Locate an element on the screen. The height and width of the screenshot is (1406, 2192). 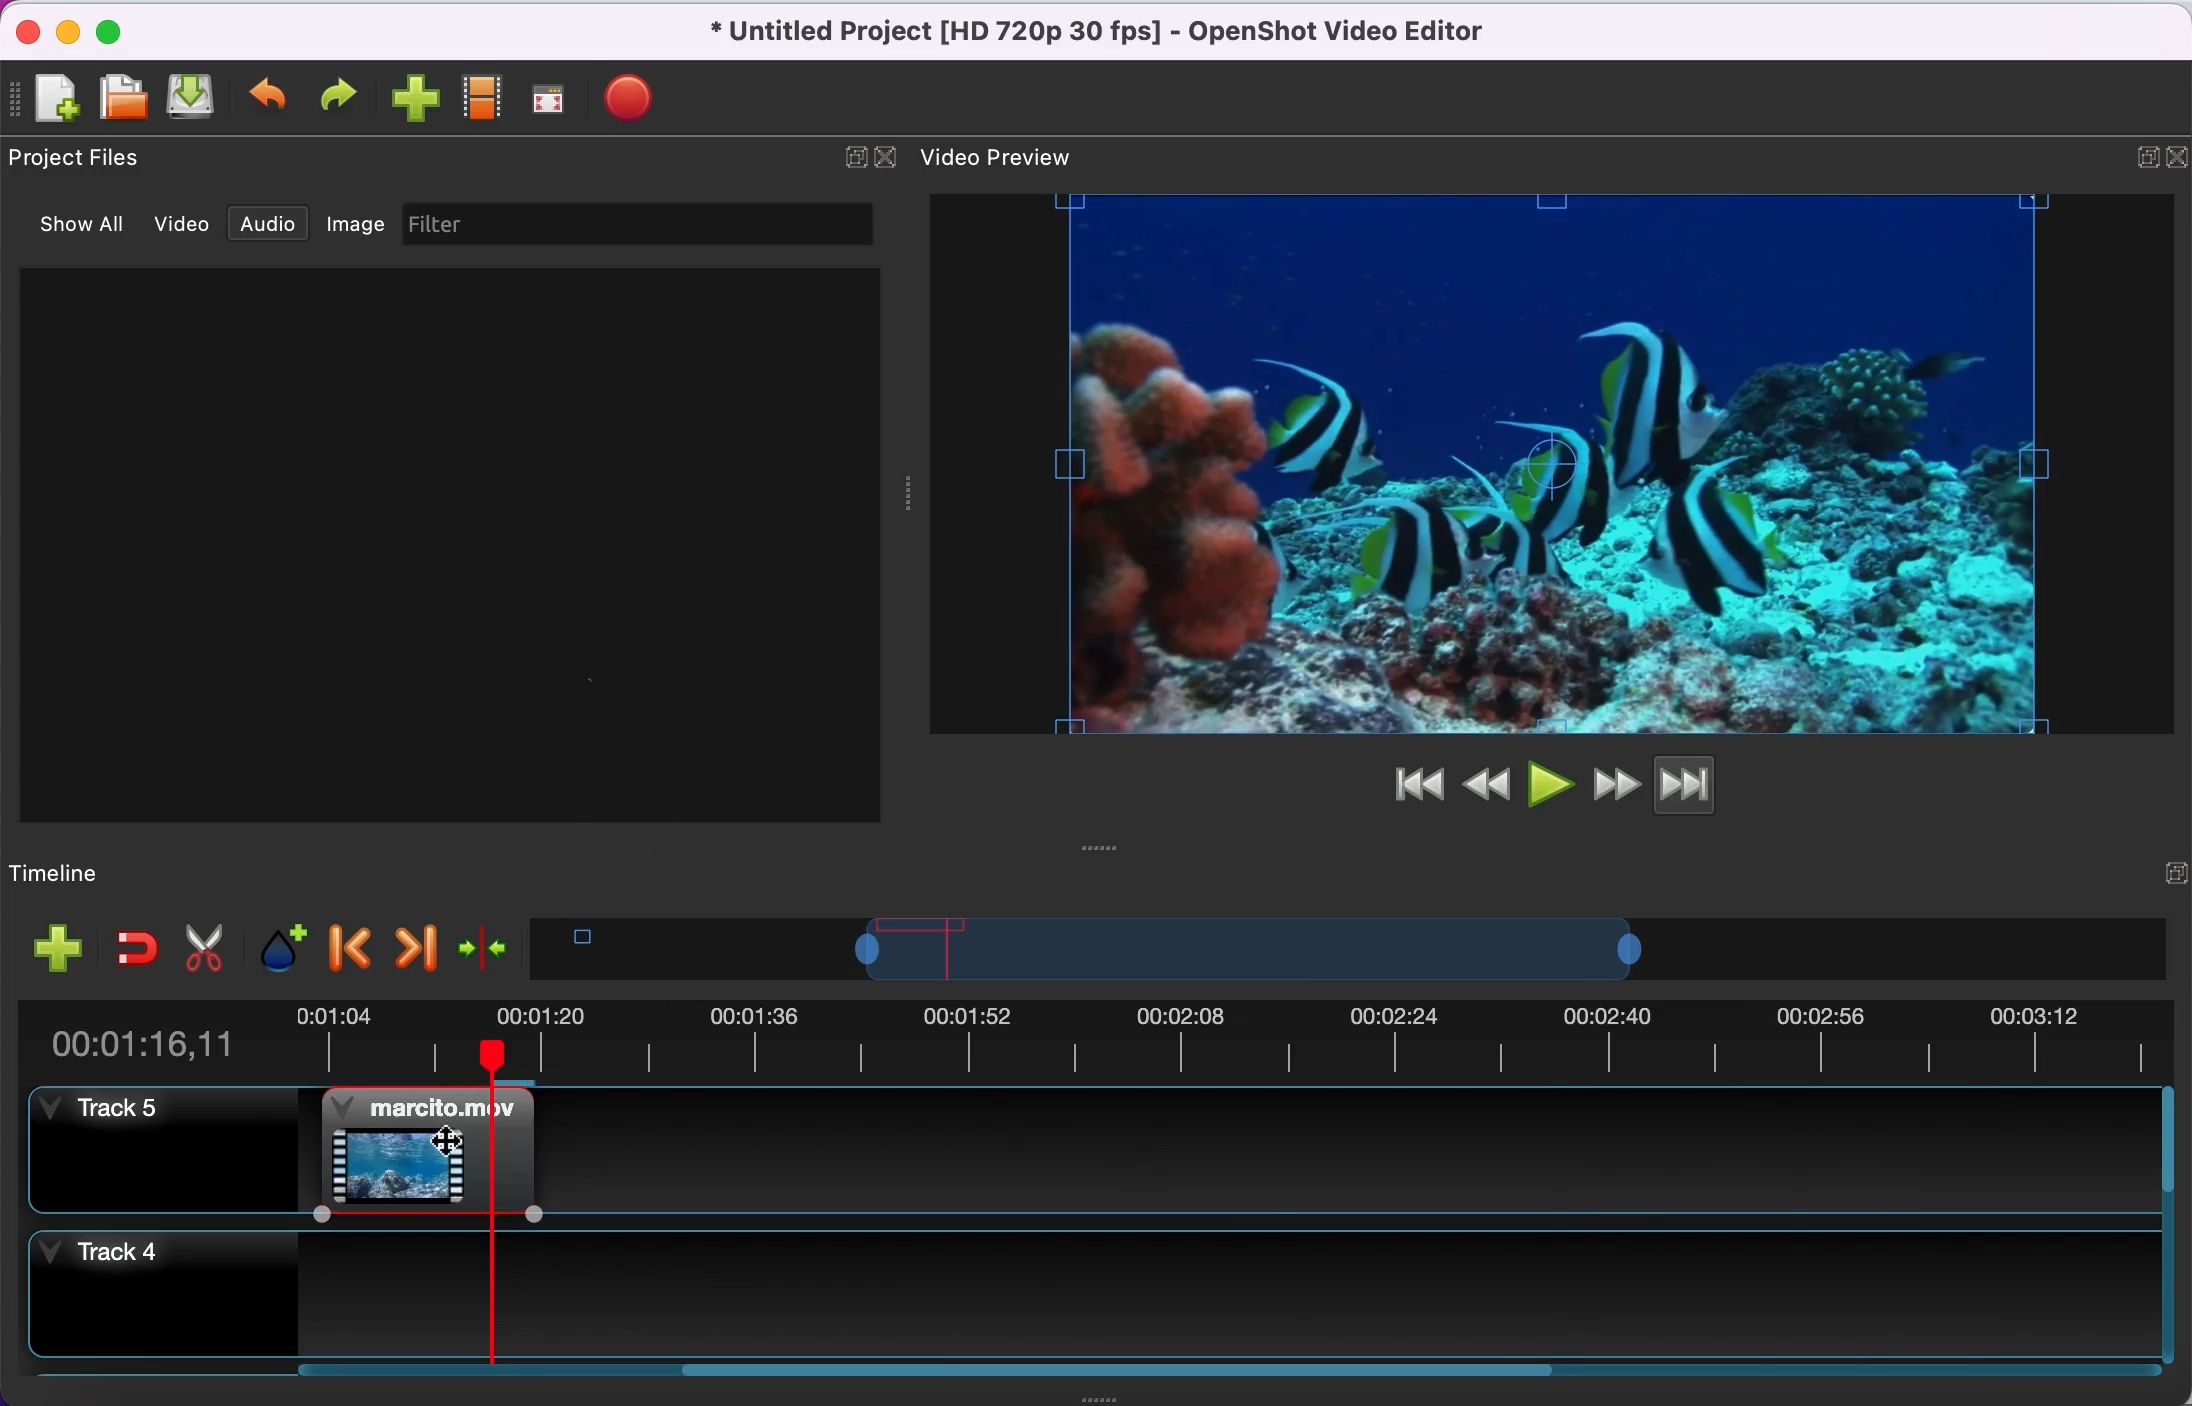
open file is located at coordinates (122, 97).